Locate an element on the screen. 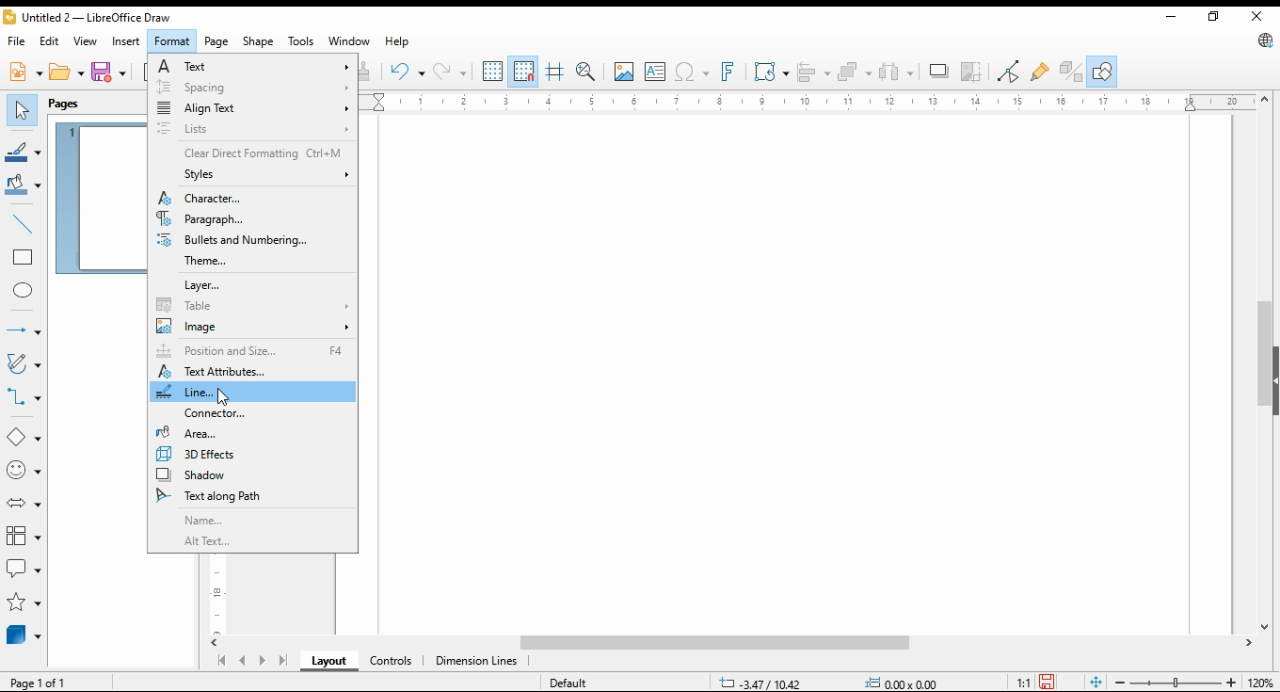 This screenshot has height=692, width=1280. zoom slider is located at coordinates (1173, 682).